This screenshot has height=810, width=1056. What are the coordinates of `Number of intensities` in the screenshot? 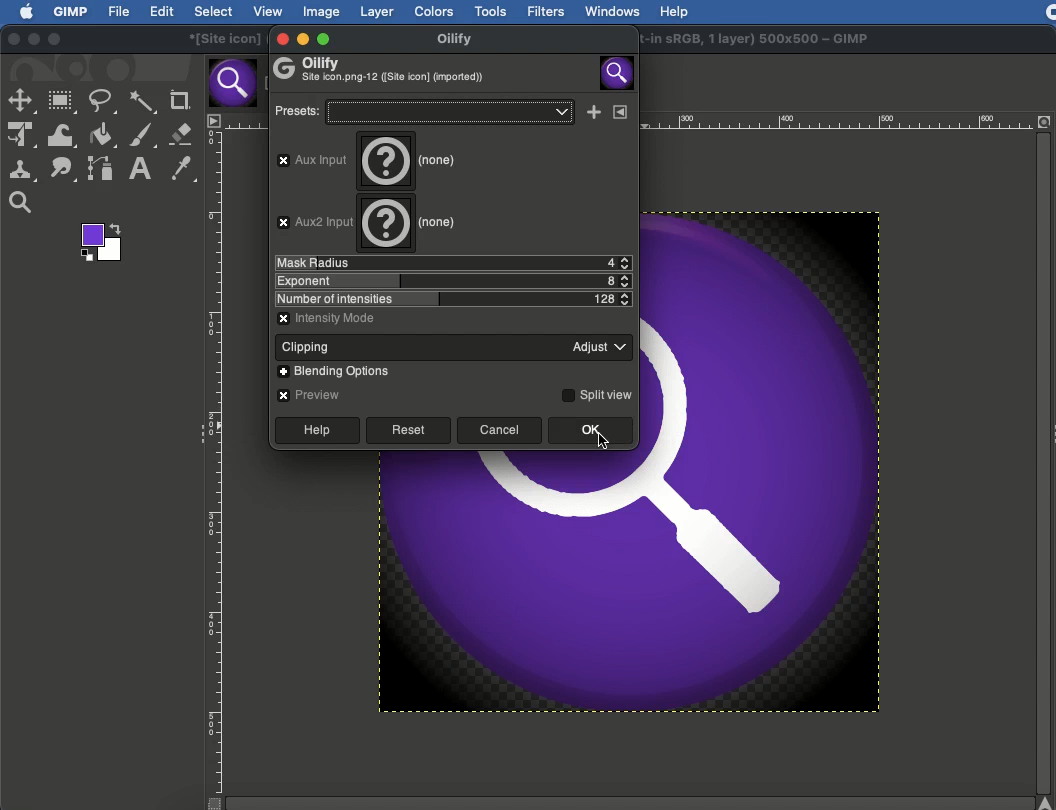 It's located at (452, 299).